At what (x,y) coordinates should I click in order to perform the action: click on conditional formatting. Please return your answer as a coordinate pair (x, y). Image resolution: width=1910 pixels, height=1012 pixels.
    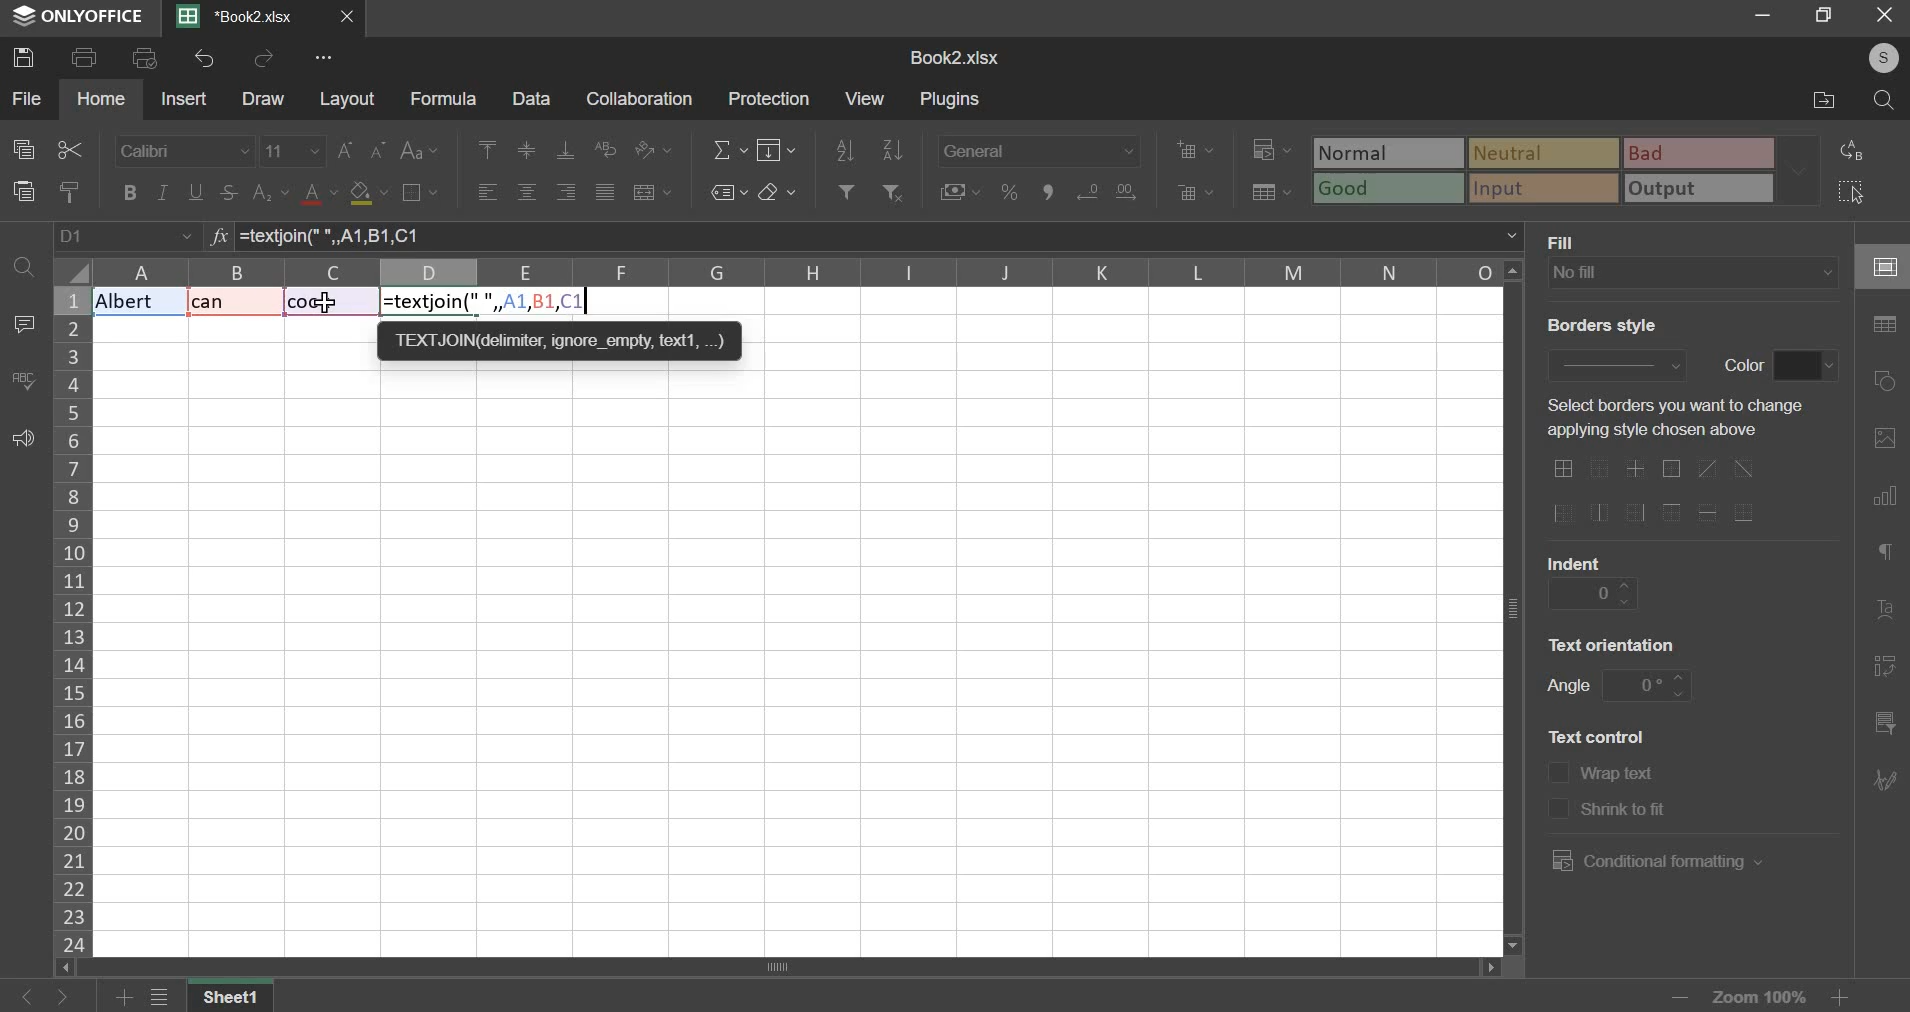
    Looking at the image, I should click on (1269, 151).